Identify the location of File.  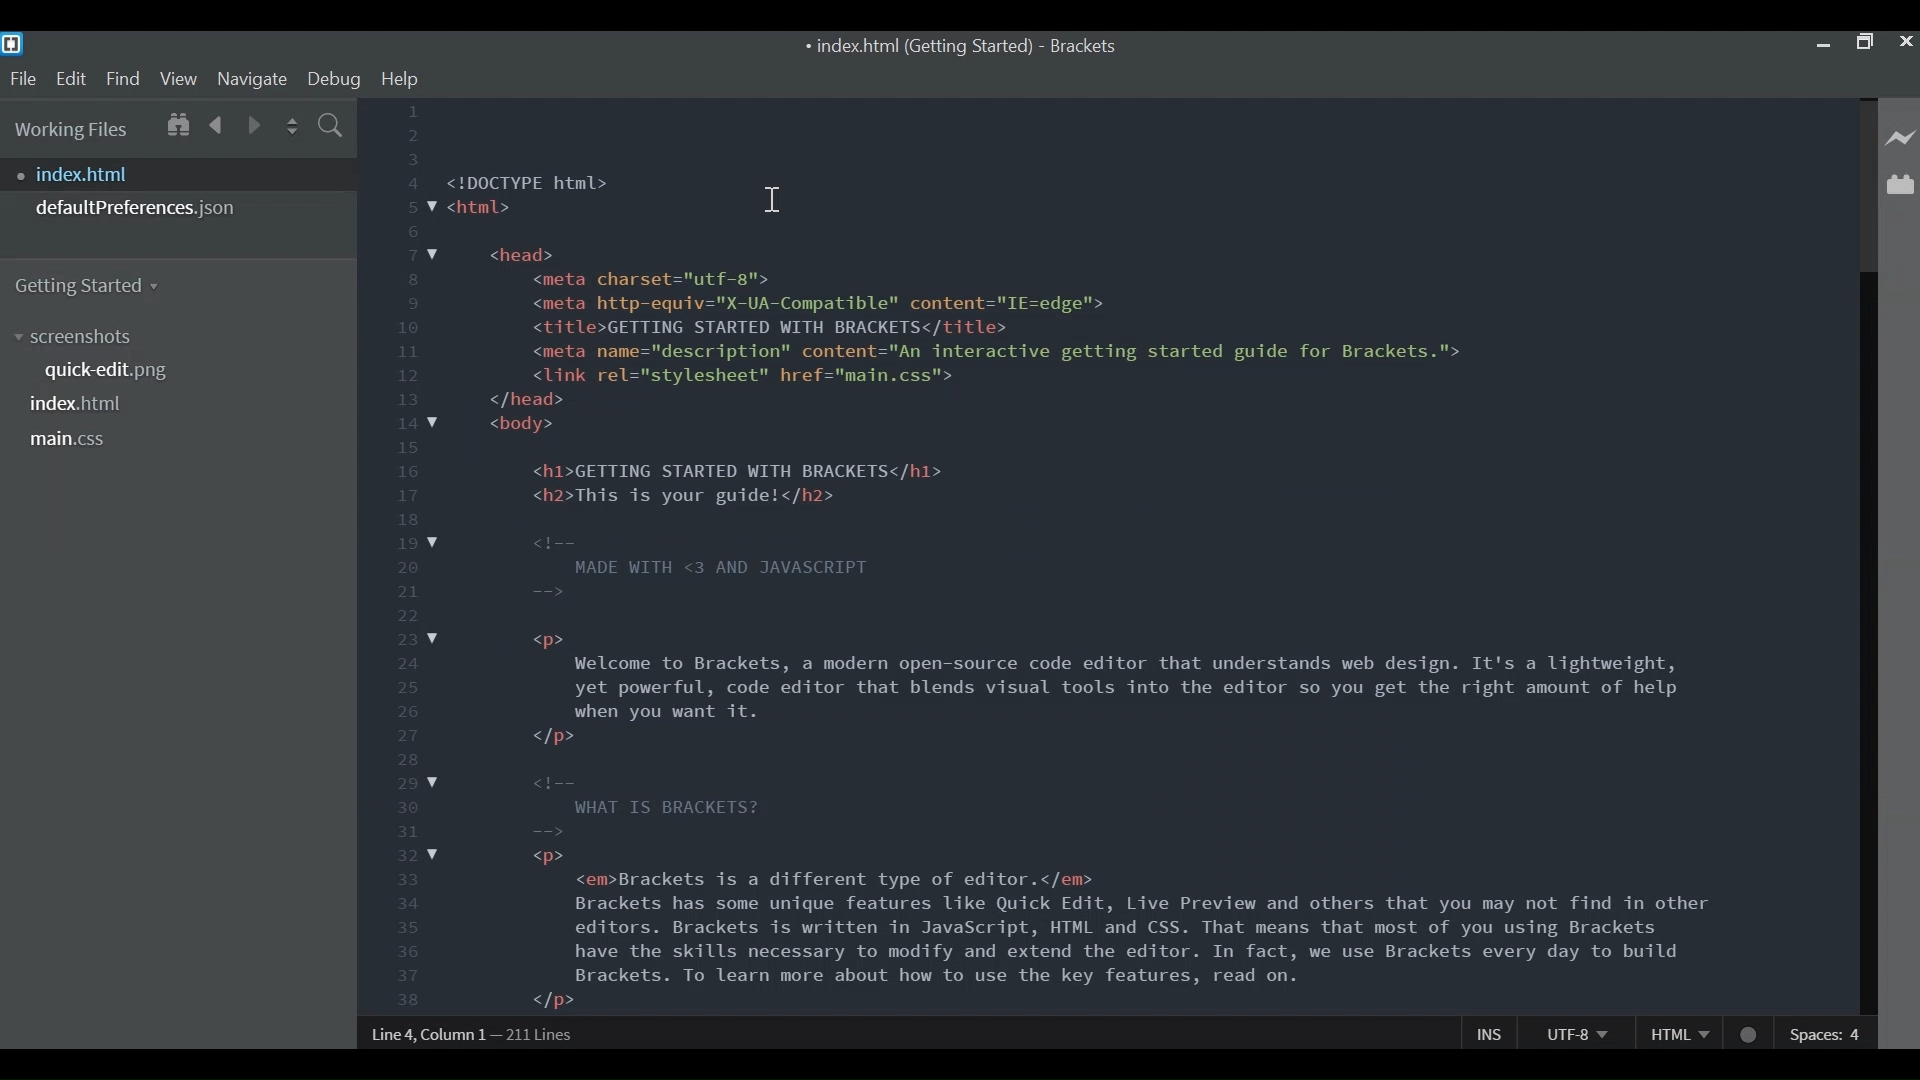
(22, 79).